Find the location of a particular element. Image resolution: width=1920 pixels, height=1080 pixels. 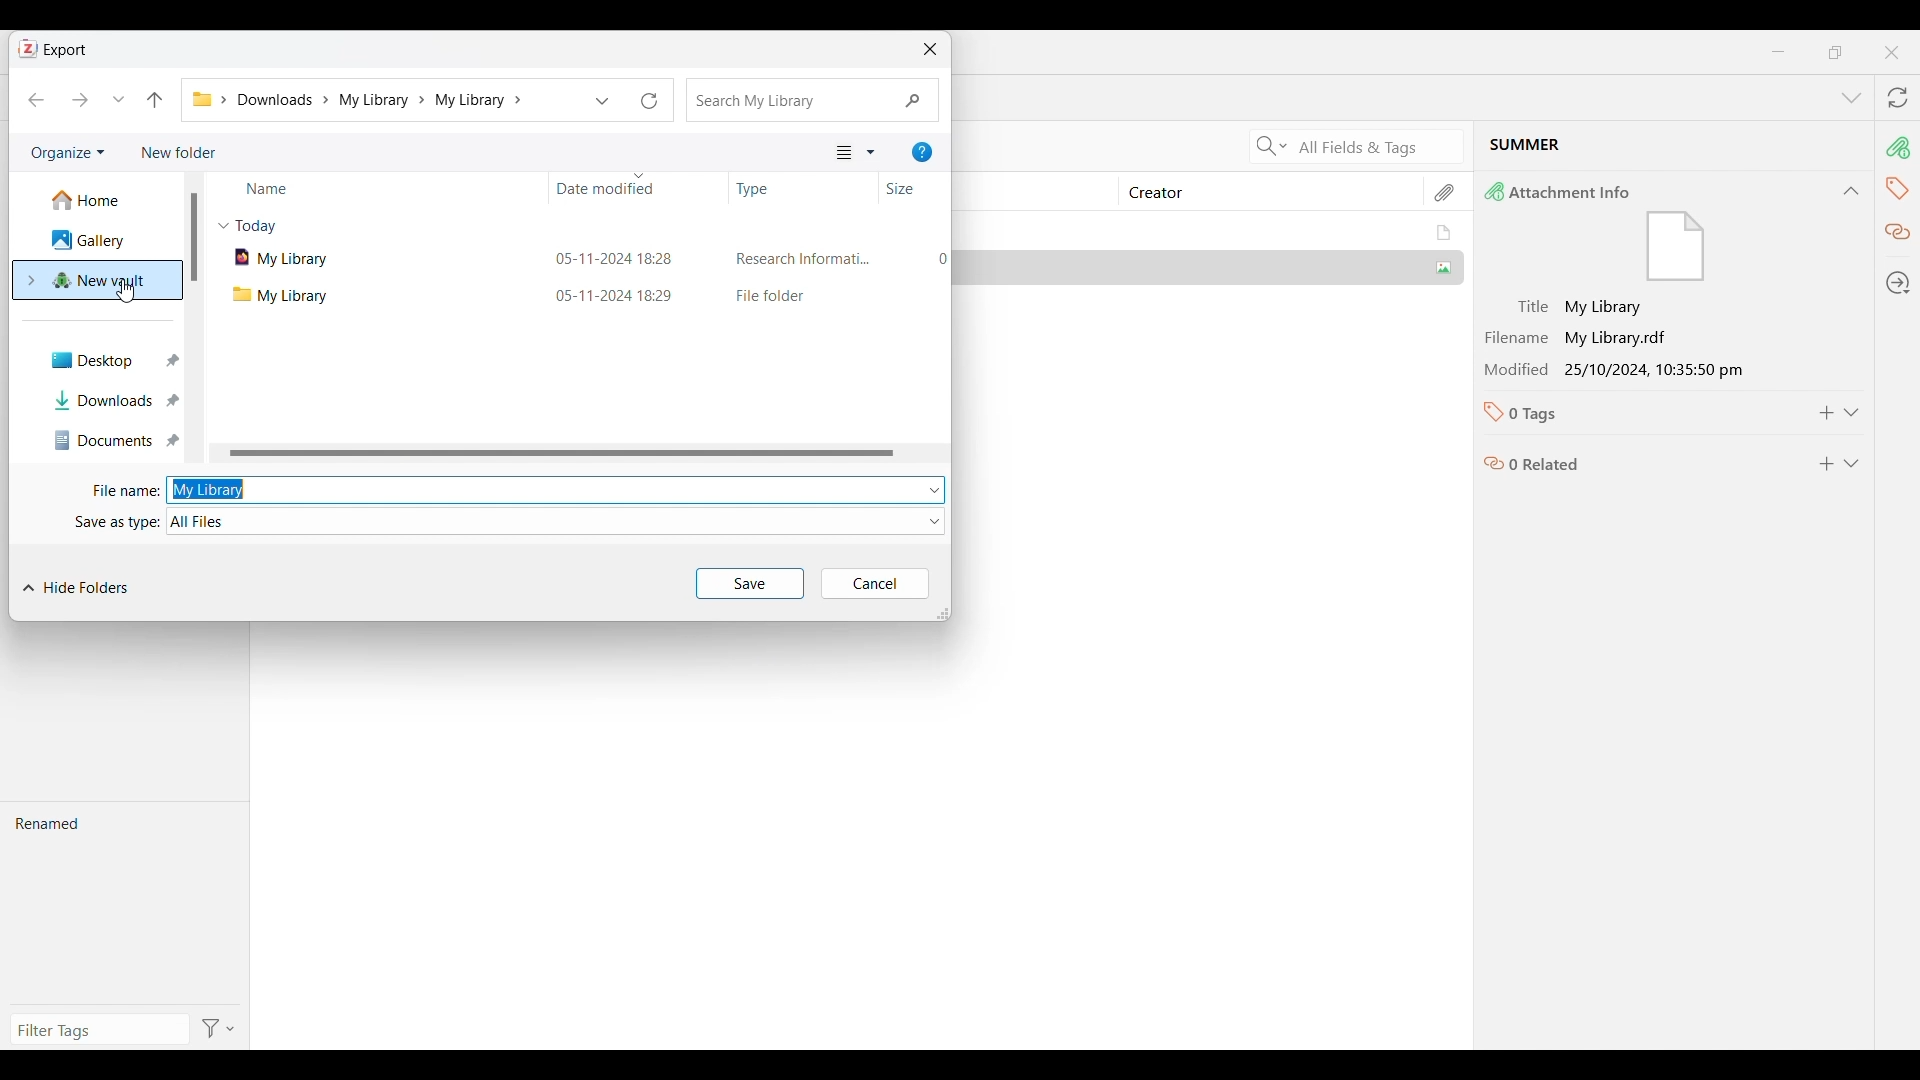

Type in quick search is located at coordinates (812, 100).